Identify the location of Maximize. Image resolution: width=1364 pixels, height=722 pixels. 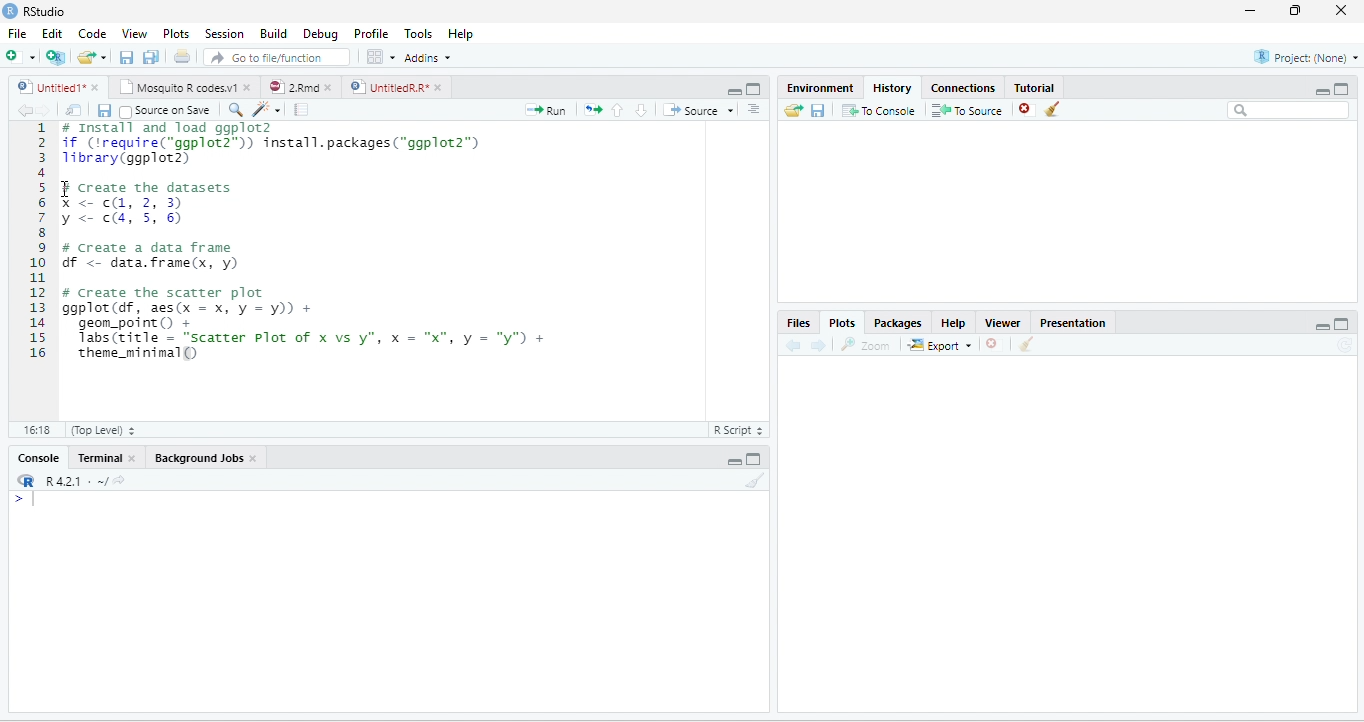
(1342, 89).